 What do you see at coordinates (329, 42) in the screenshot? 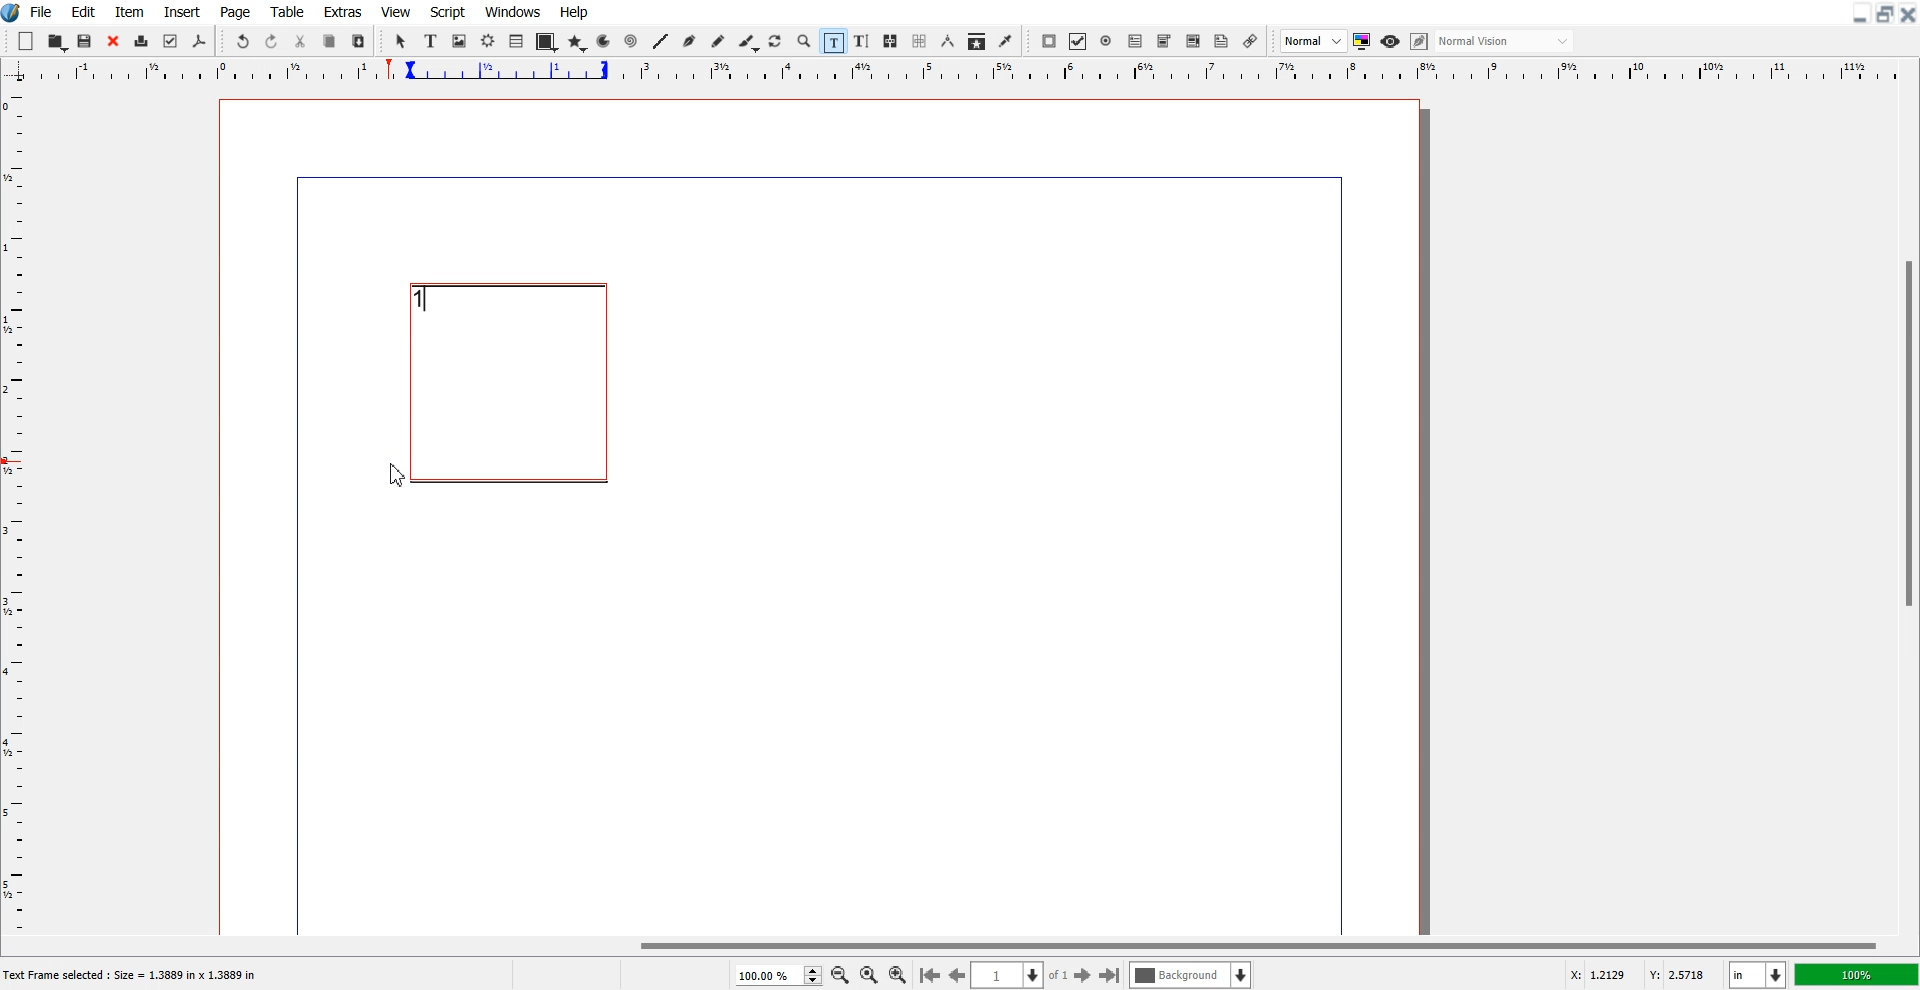
I see `Copy ` at bounding box center [329, 42].